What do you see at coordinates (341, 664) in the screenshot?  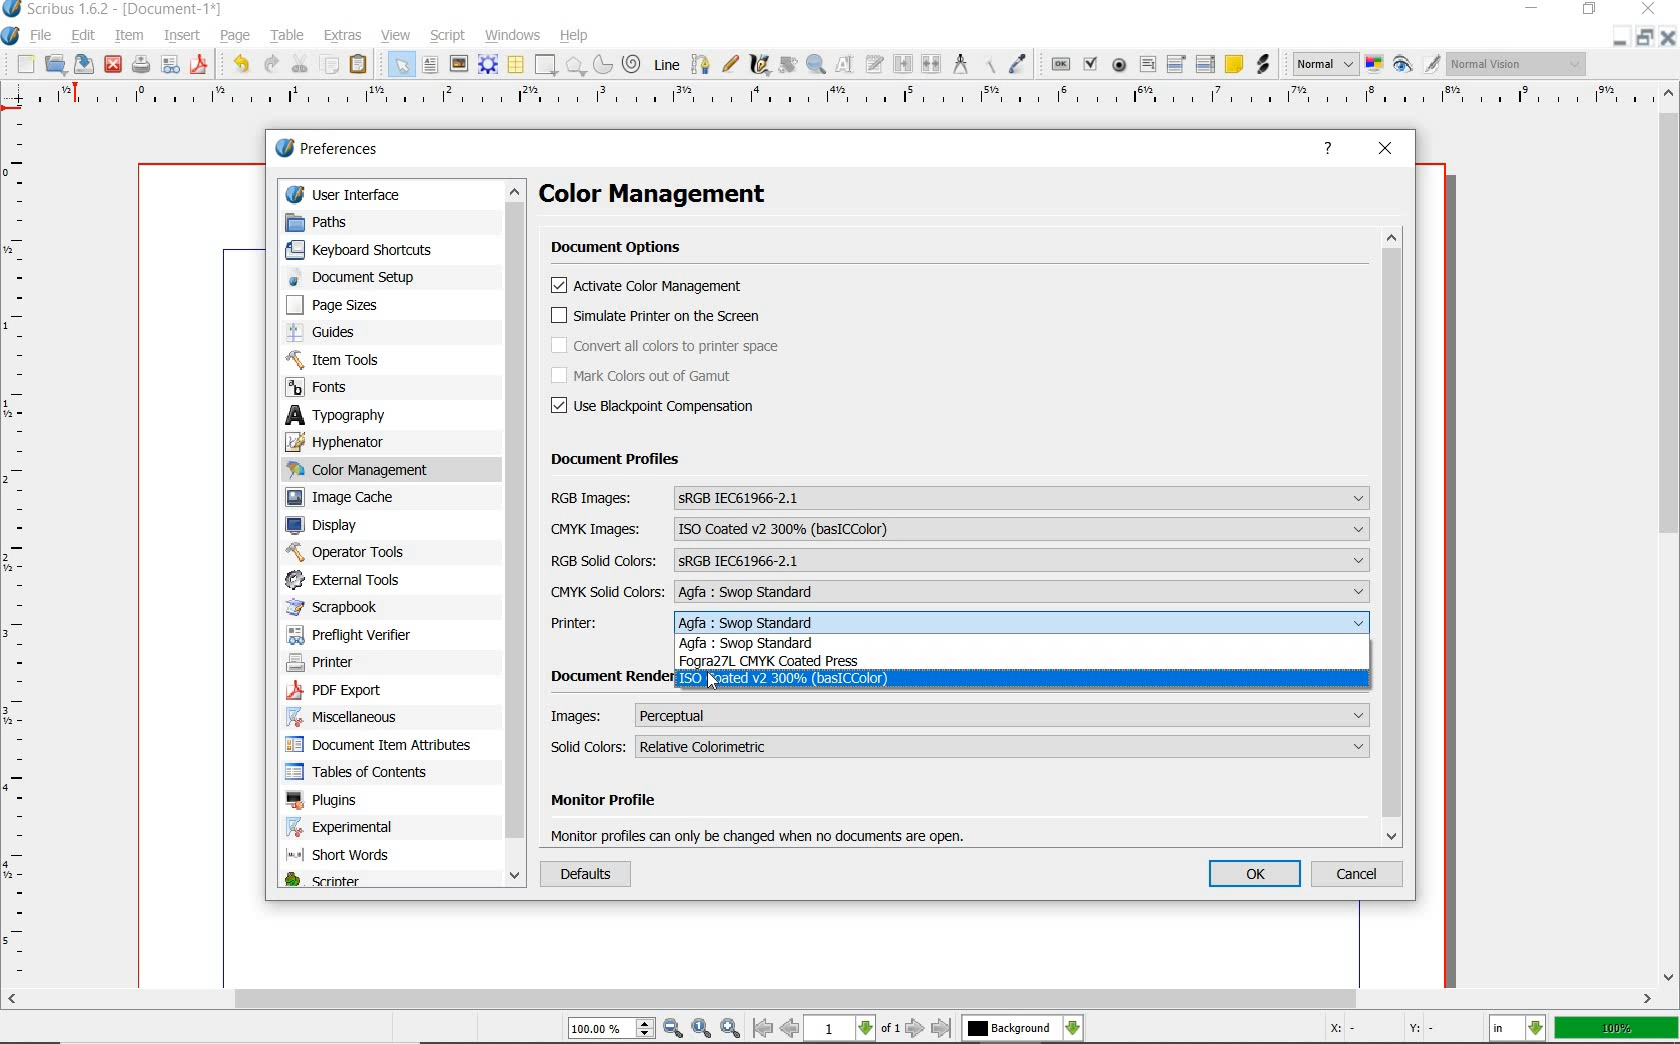 I see `printer` at bounding box center [341, 664].